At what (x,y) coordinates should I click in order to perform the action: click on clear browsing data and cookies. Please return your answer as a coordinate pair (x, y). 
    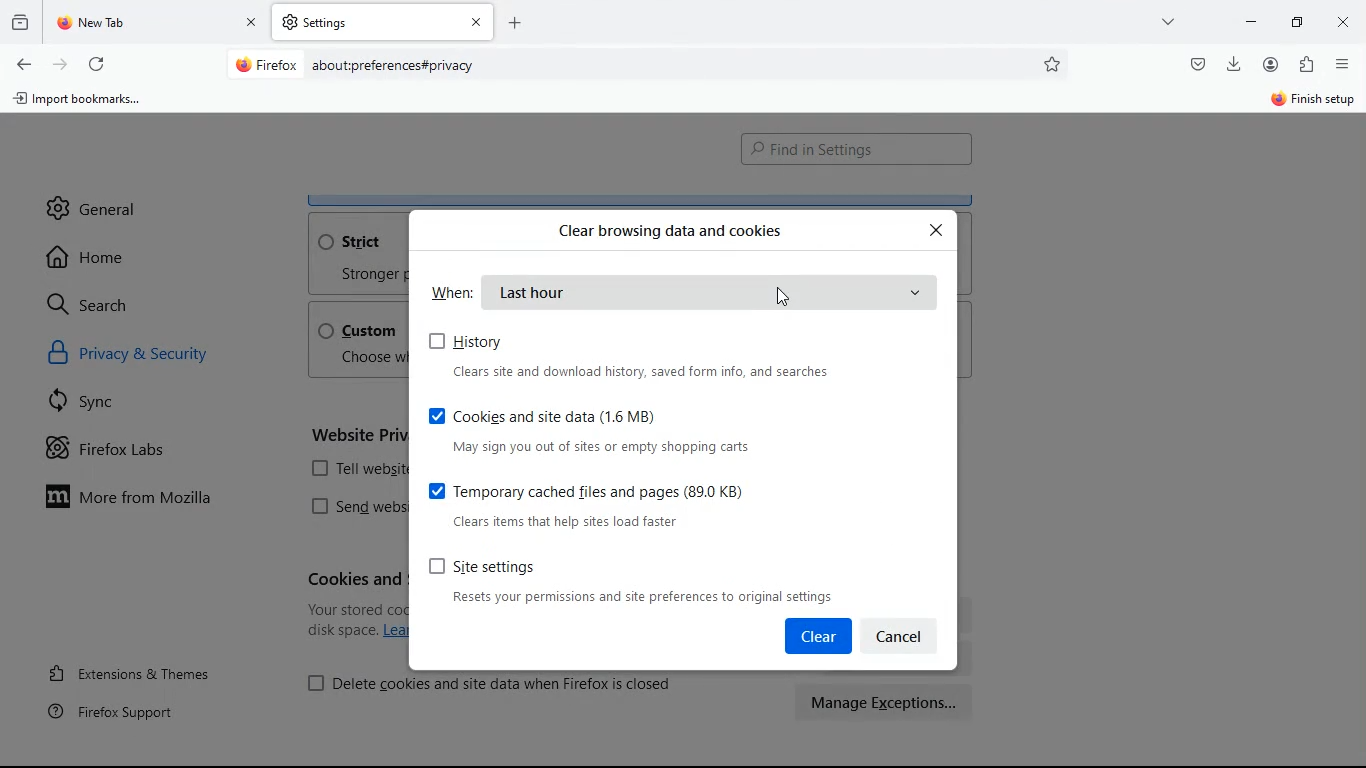
    Looking at the image, I should click on (670, 230).